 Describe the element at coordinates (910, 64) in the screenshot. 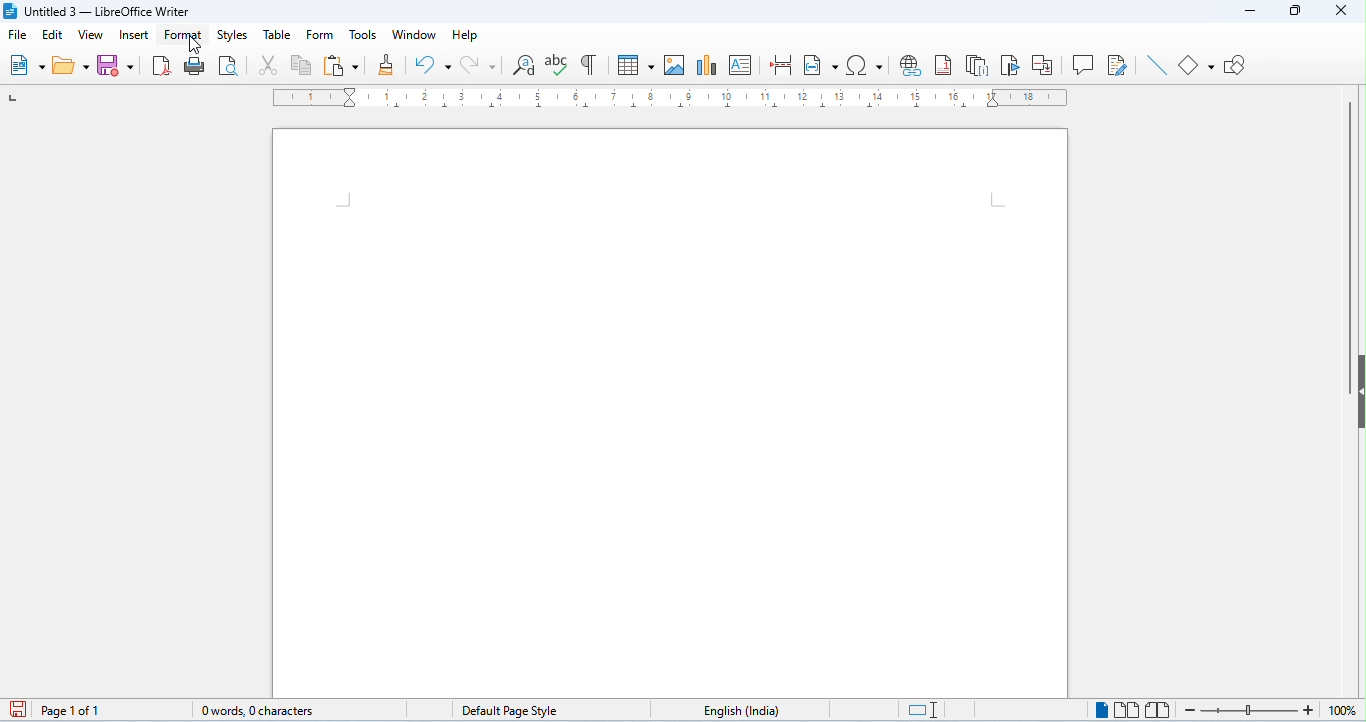

I see `insert hyperlink` at that location.